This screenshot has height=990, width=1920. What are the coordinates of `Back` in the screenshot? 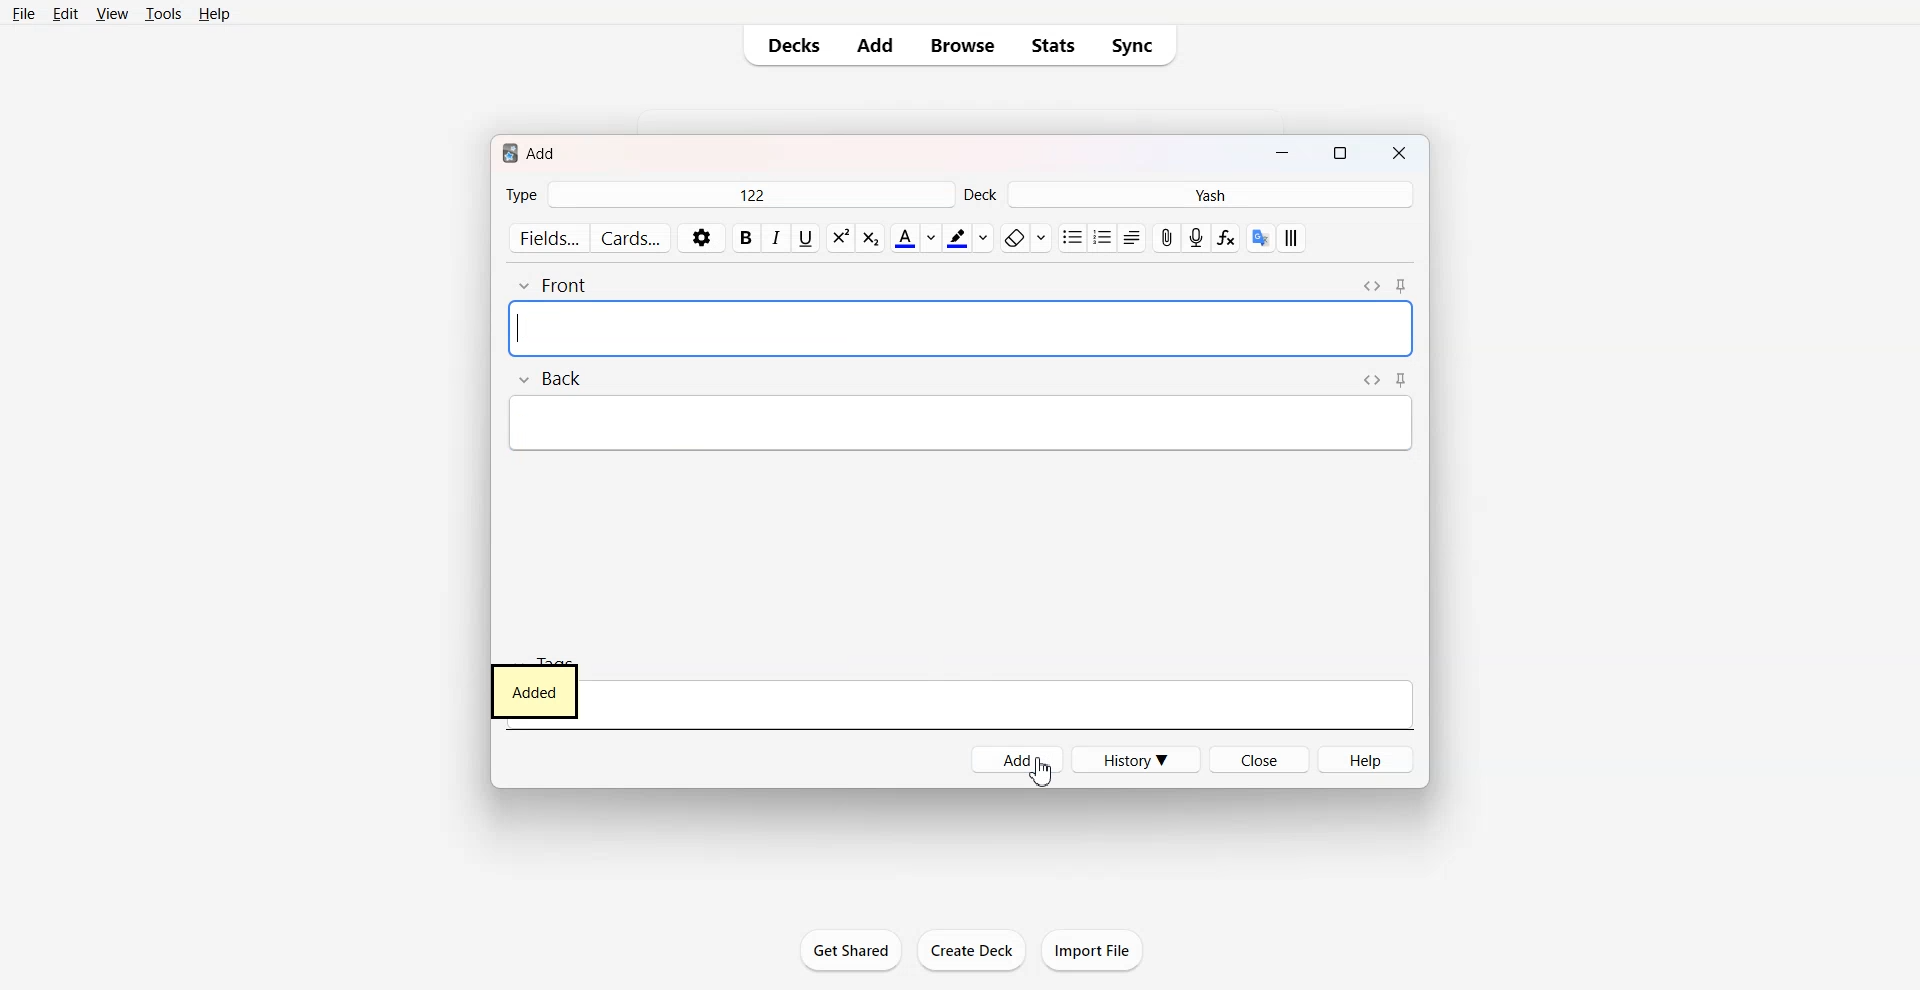 It's located at (548, 377).